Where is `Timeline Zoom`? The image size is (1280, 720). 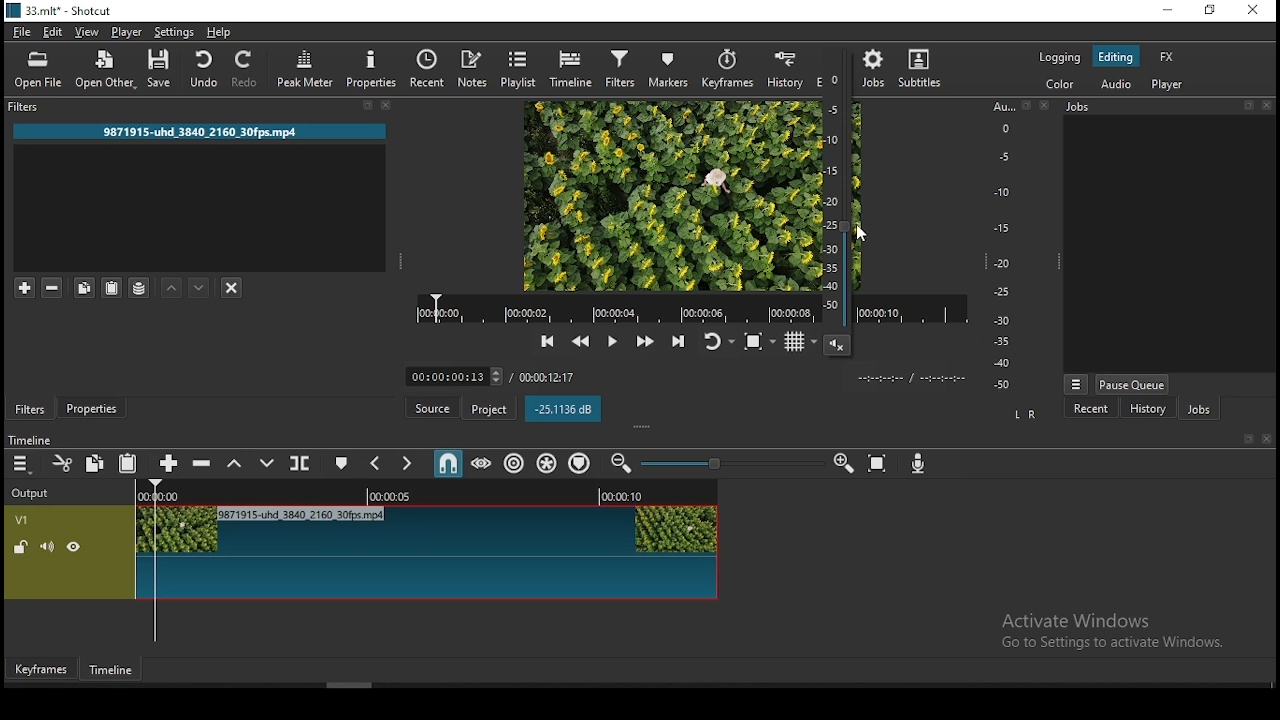 Timeline Zoom is located at coordinates (732, 464).